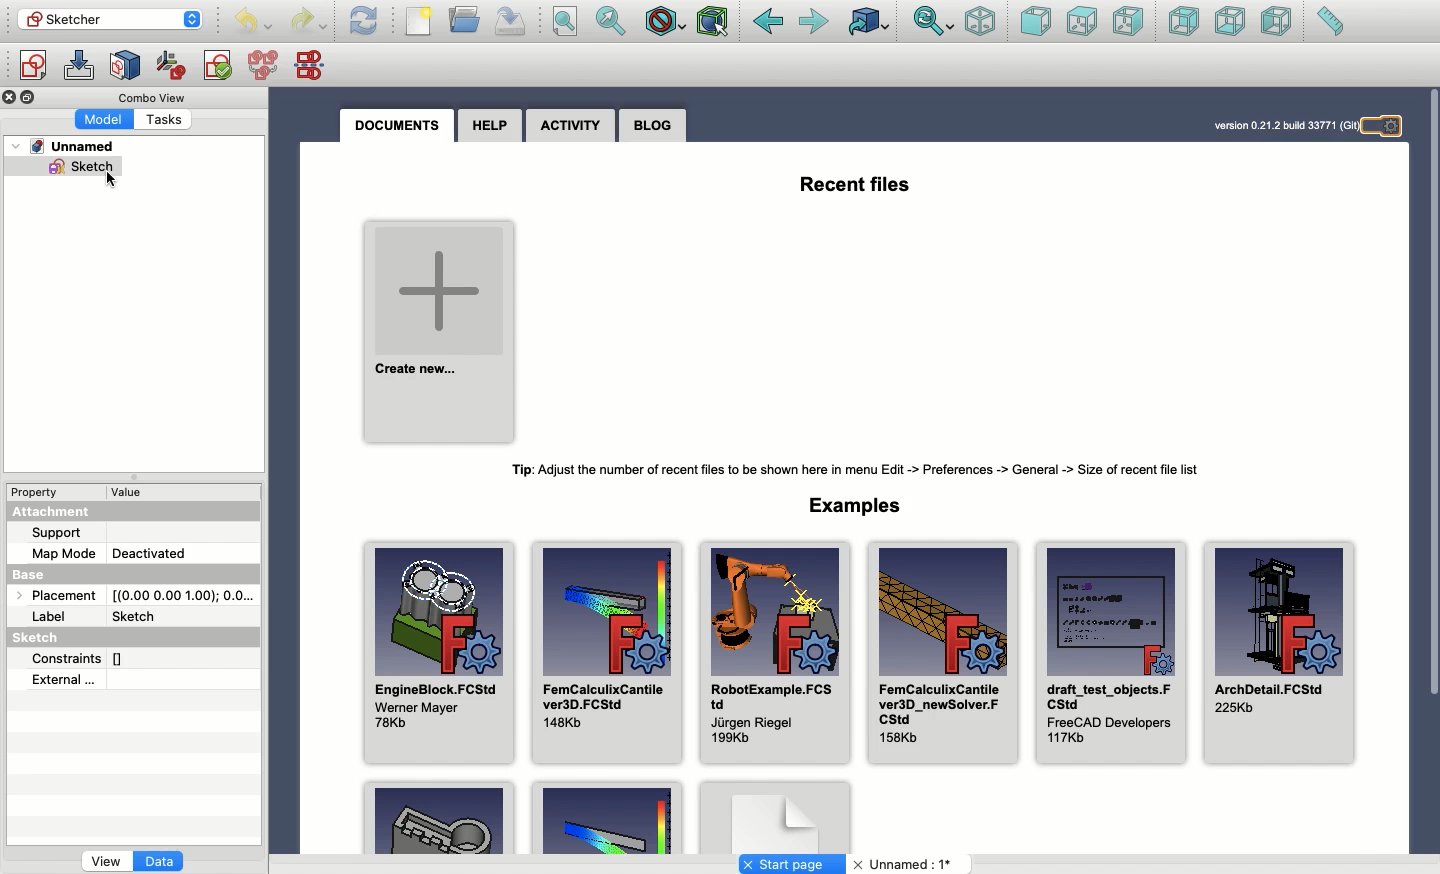 This screenshot has width=1440, height=874. What do you see at coordinates (771, 653) in the screenshot?
I see `RobotExample` at bounding box center [771, 653].